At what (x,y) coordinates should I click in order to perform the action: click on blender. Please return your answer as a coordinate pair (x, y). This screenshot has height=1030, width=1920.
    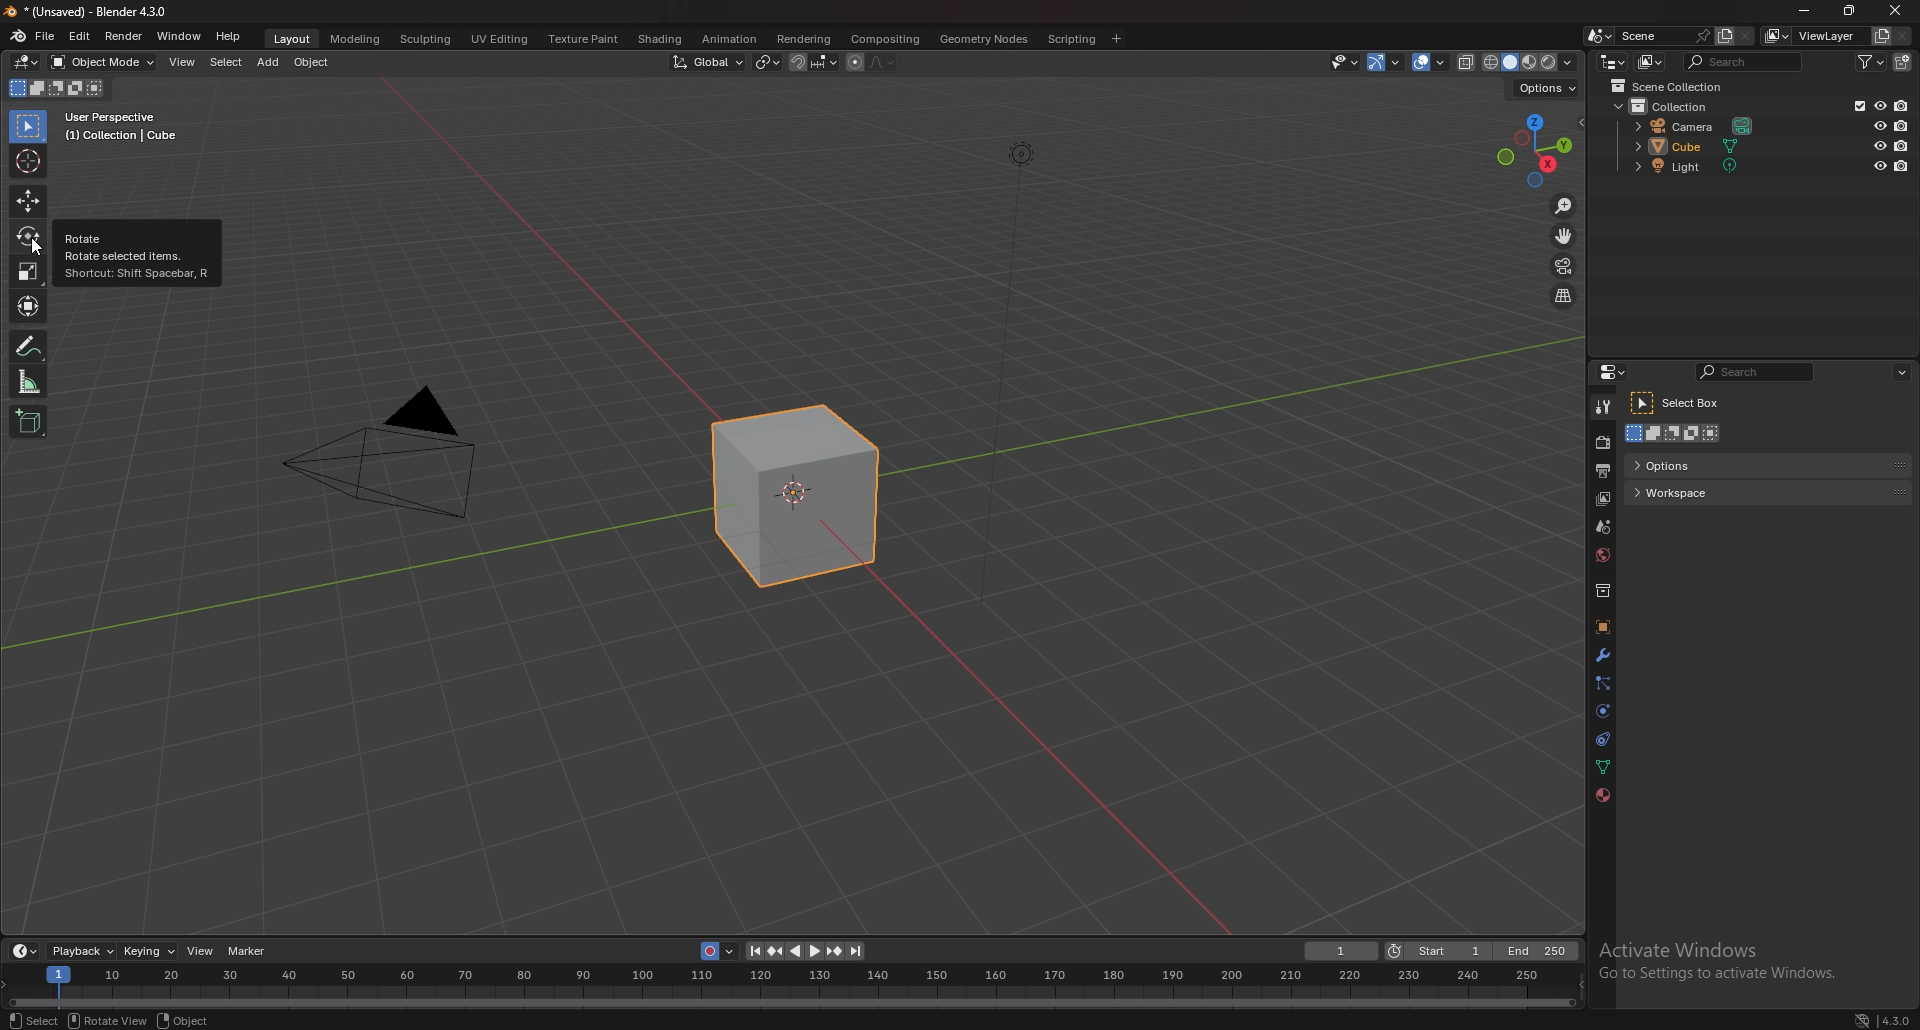
    Looking at the image, I should click on (18, 36).